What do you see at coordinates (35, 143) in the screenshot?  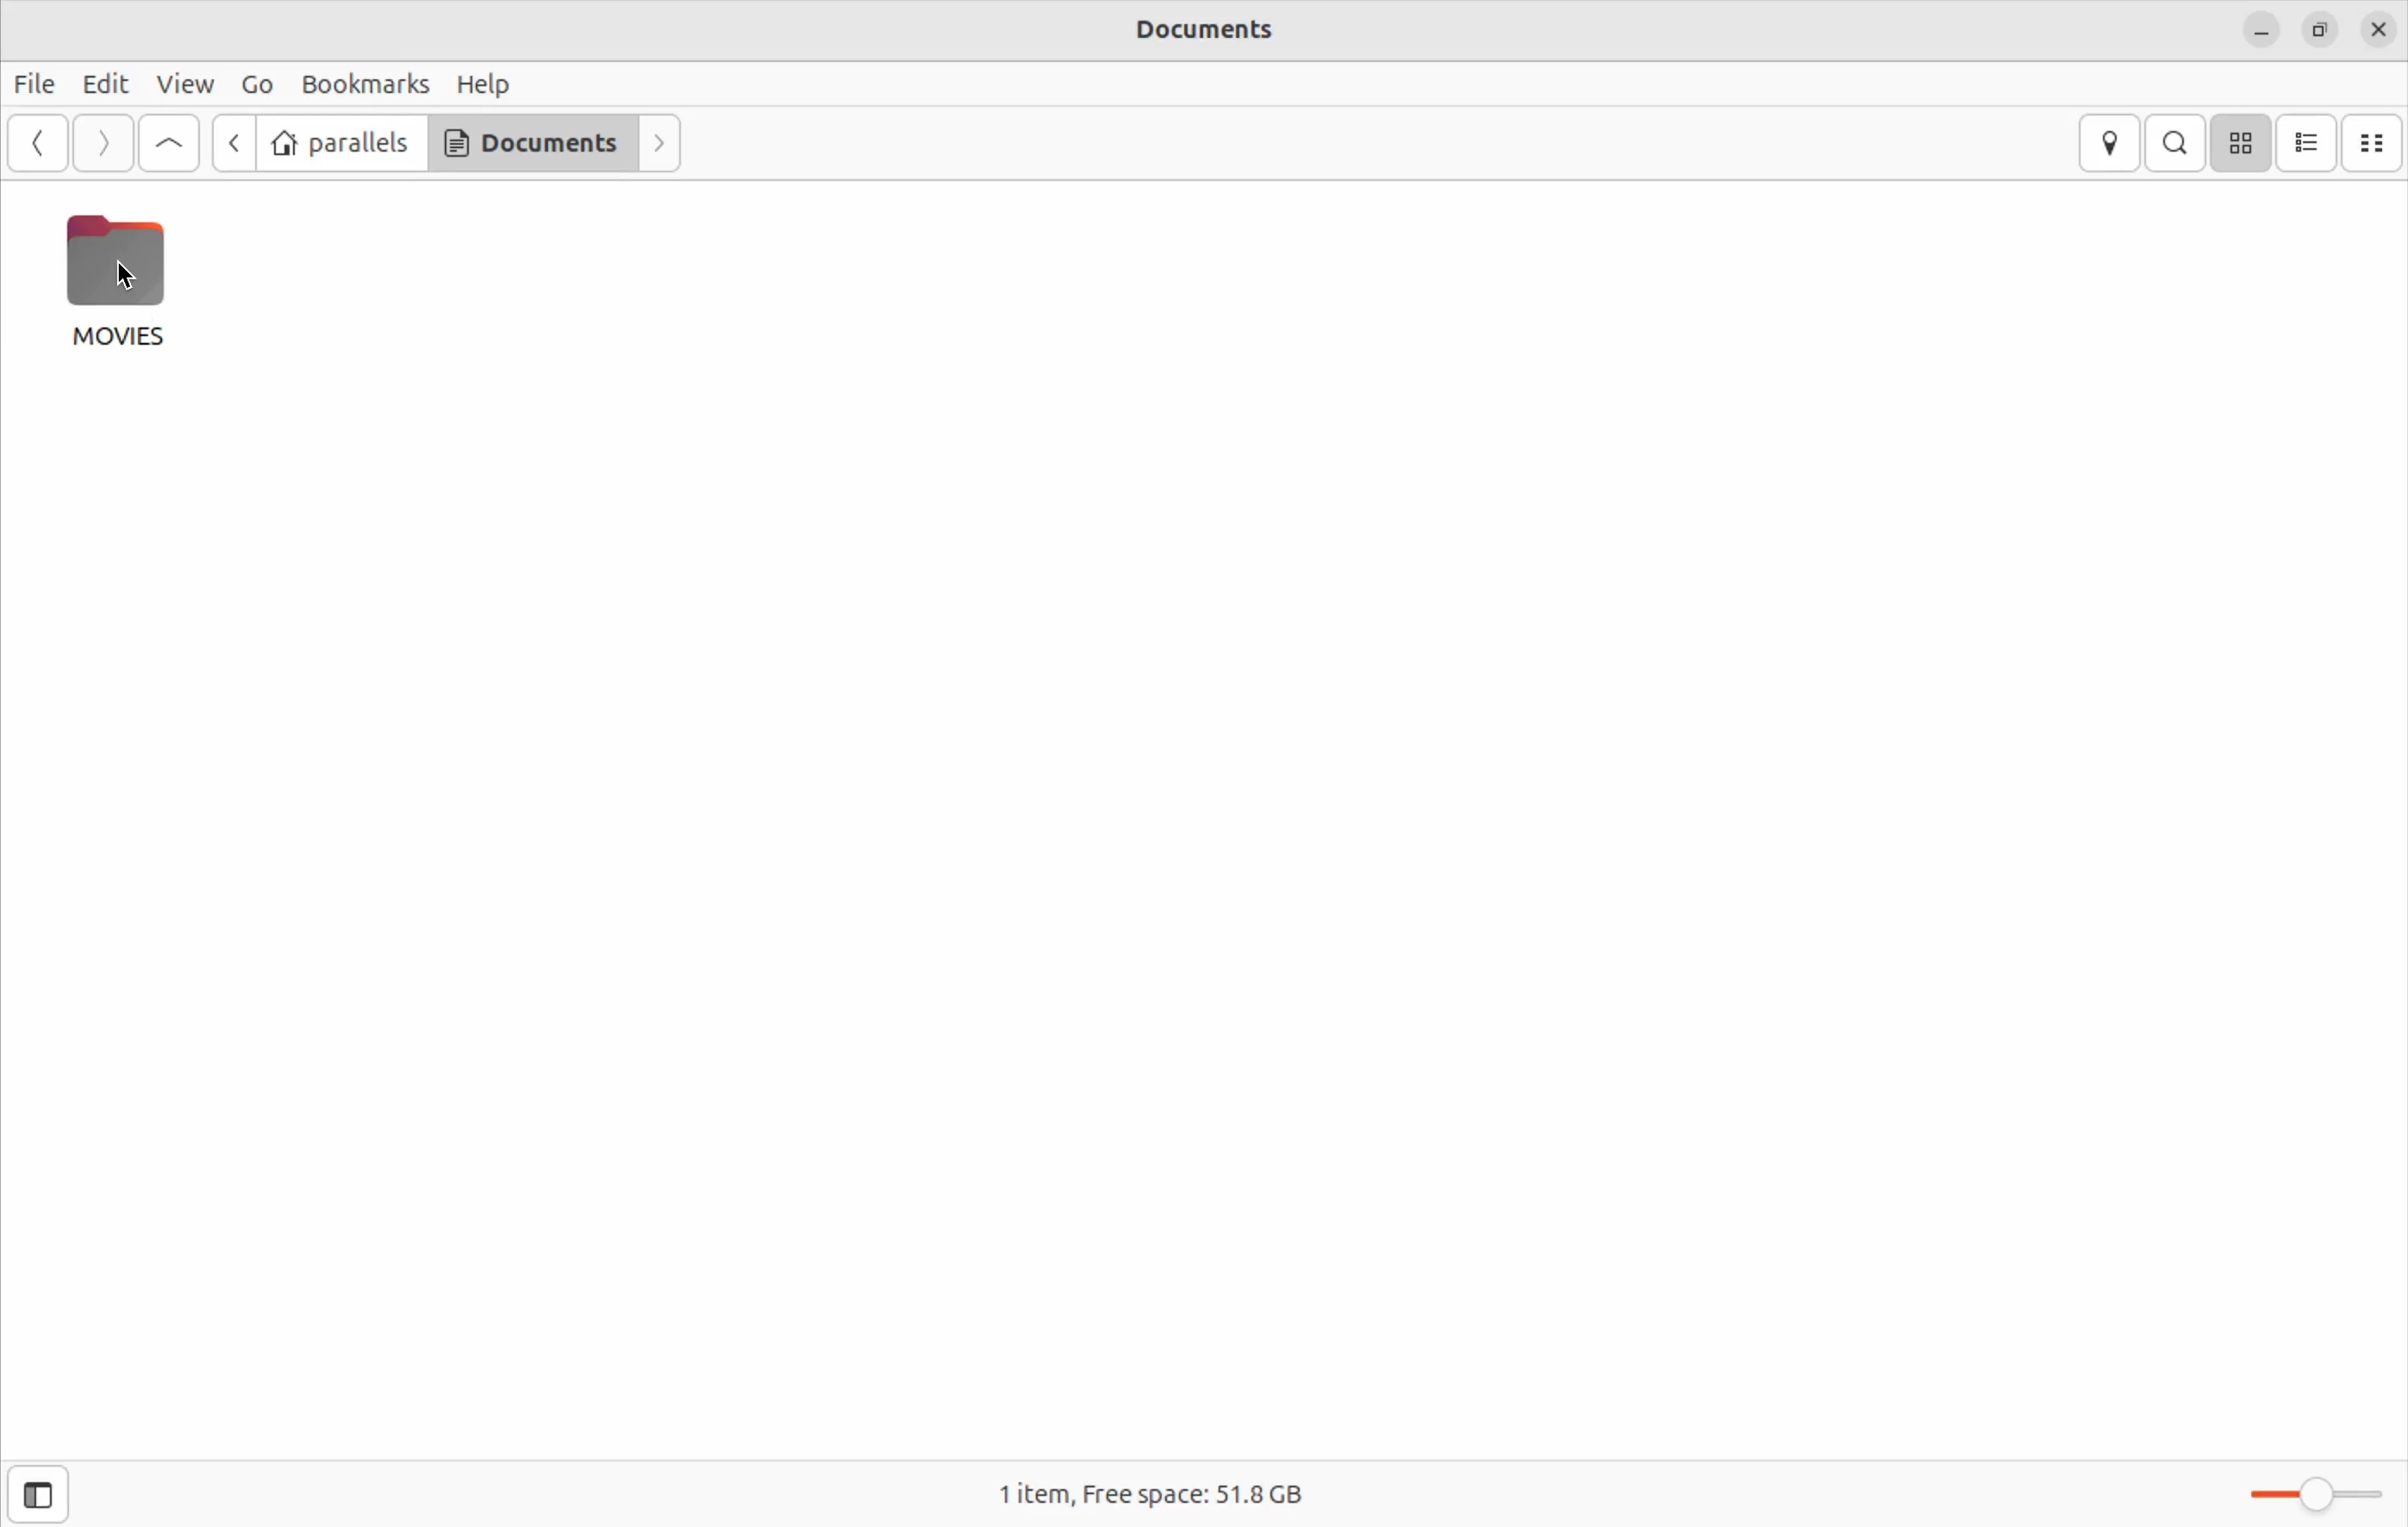 I see `back` at bounding box center [35, 143].